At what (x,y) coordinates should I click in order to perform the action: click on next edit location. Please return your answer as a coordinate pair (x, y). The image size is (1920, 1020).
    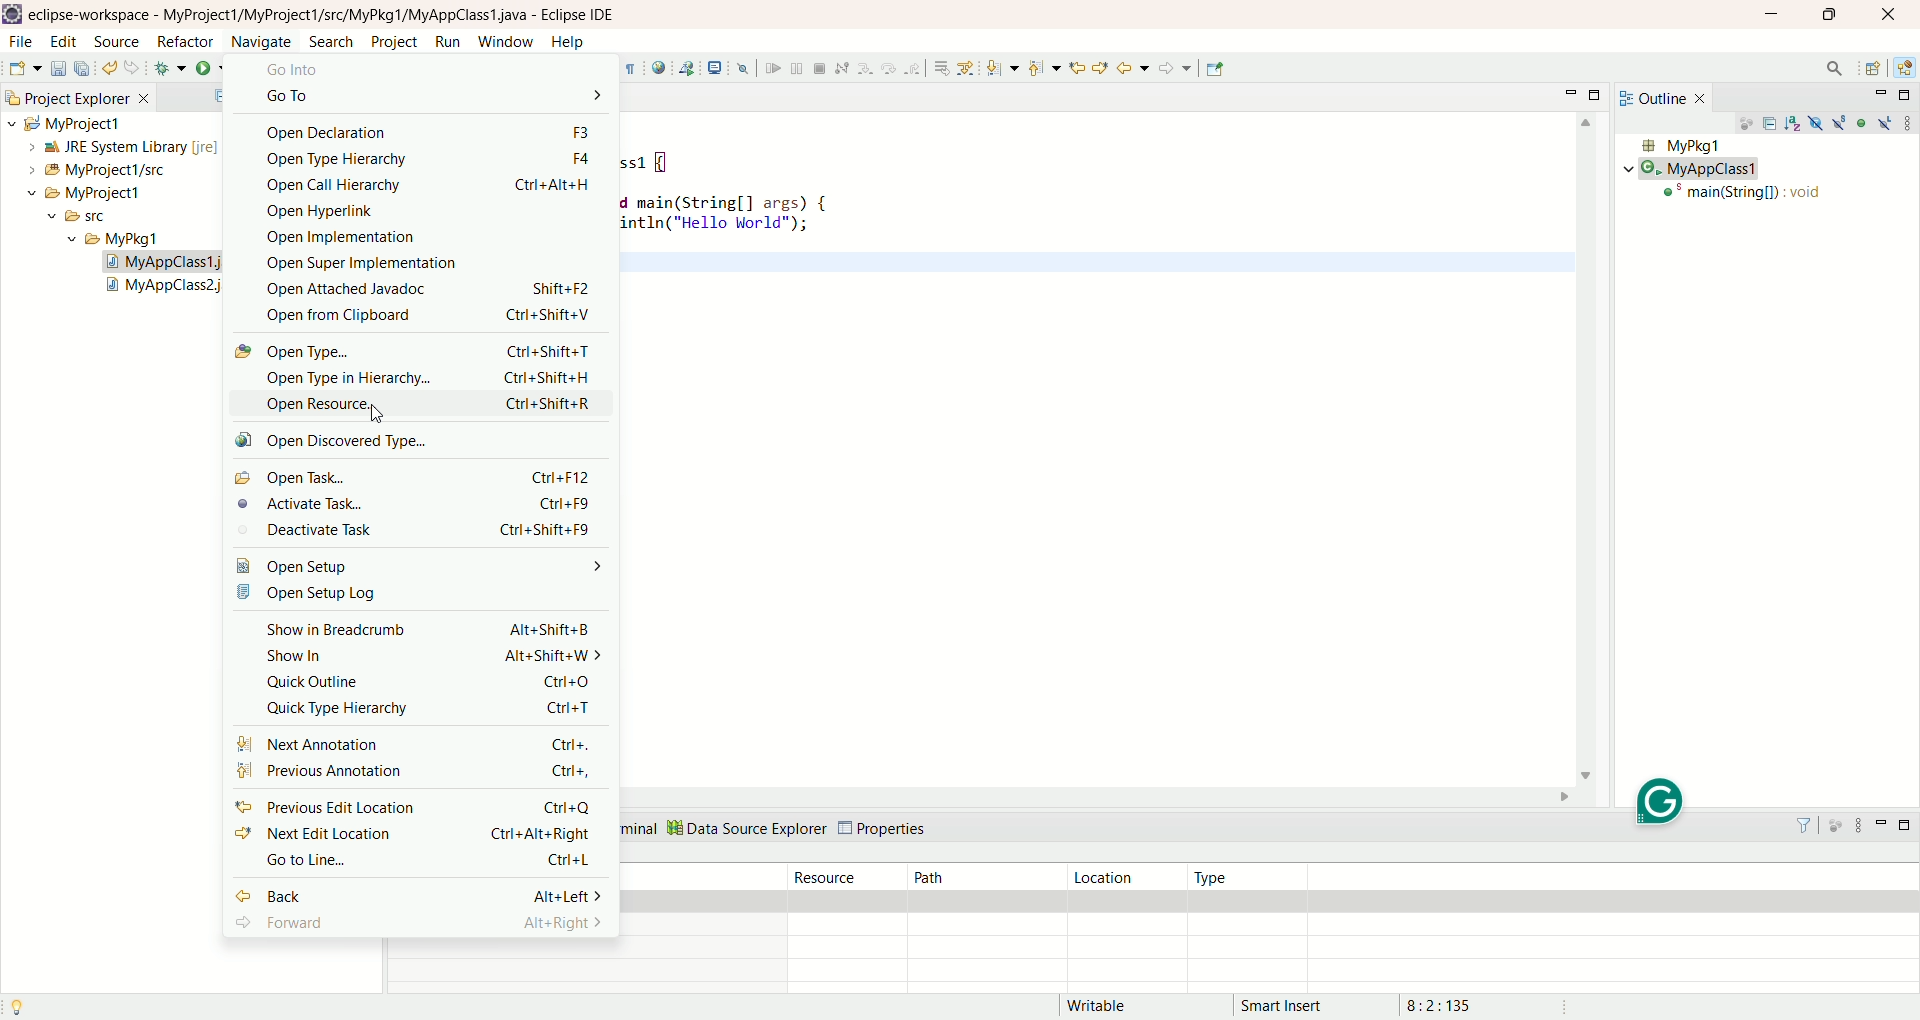
    Looking at the image, I should click on (415, 837).